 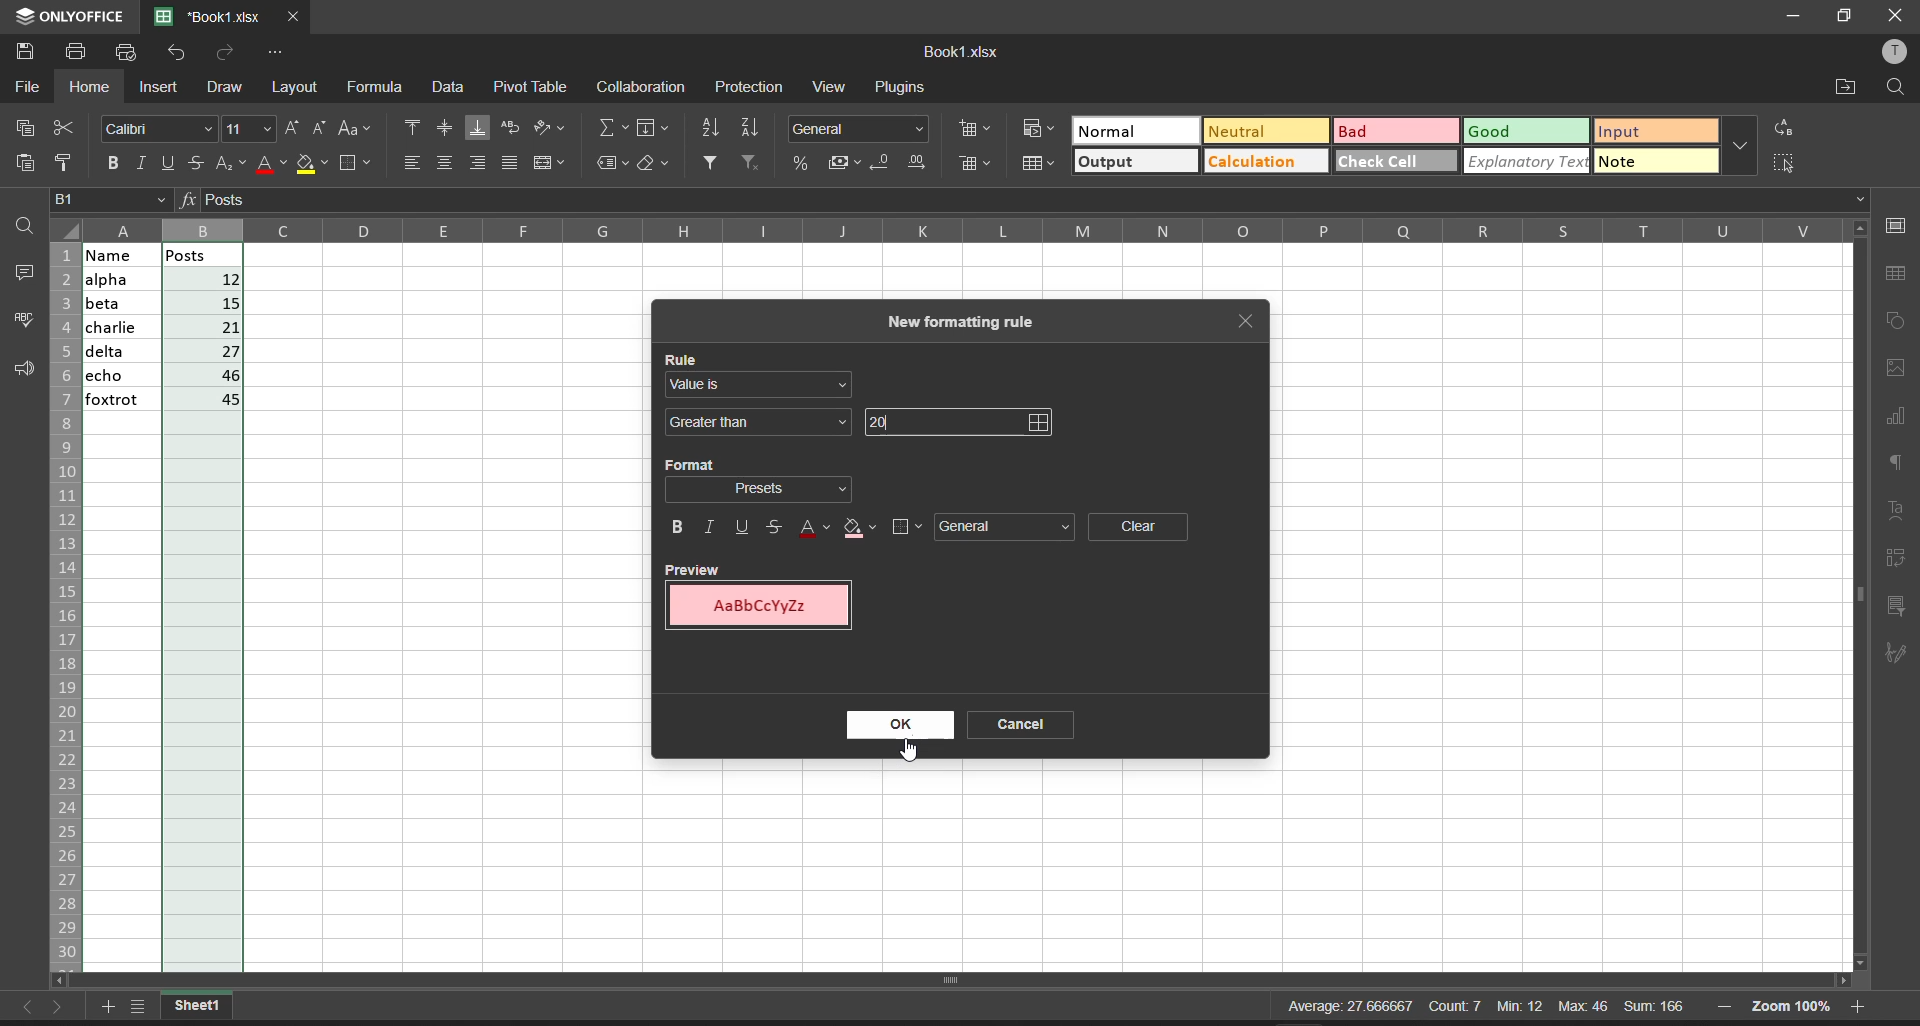 What do you see at coordinates (28, 52) in the screenshot?
I see `save` at bounding box center [28, 52].